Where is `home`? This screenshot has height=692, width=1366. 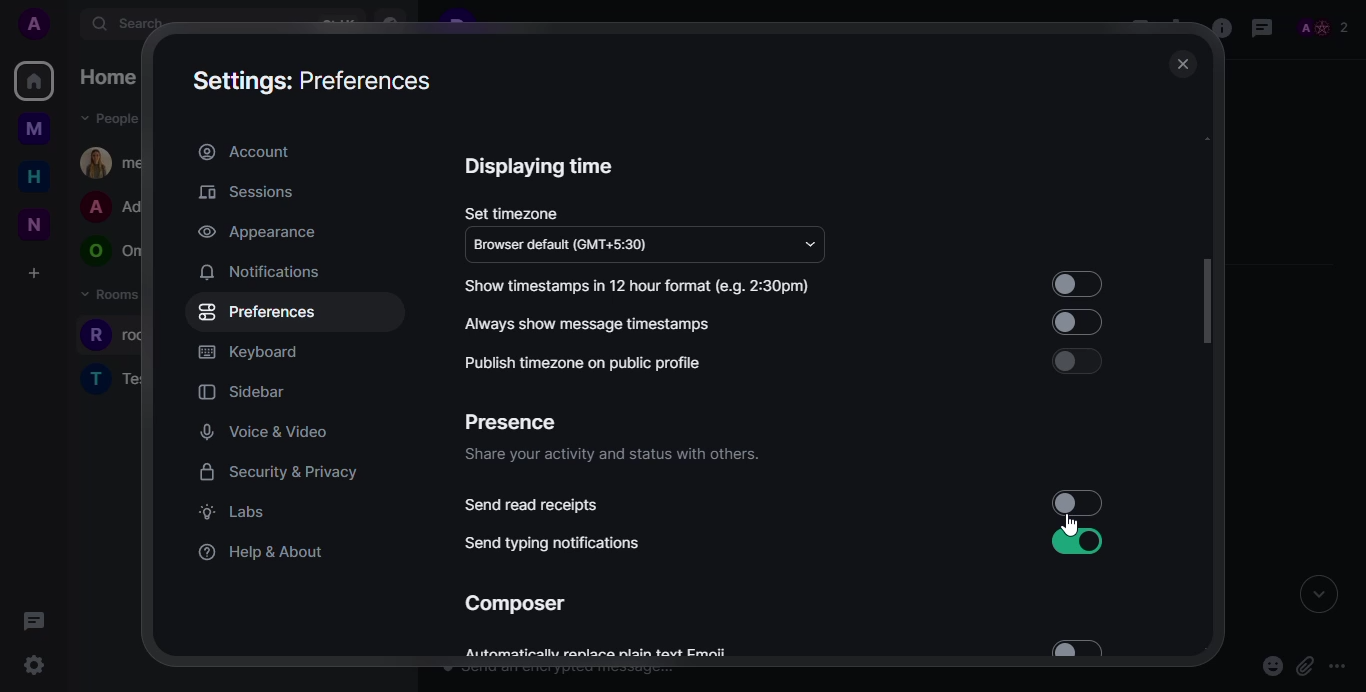
home is located at coordinates (113, 77).